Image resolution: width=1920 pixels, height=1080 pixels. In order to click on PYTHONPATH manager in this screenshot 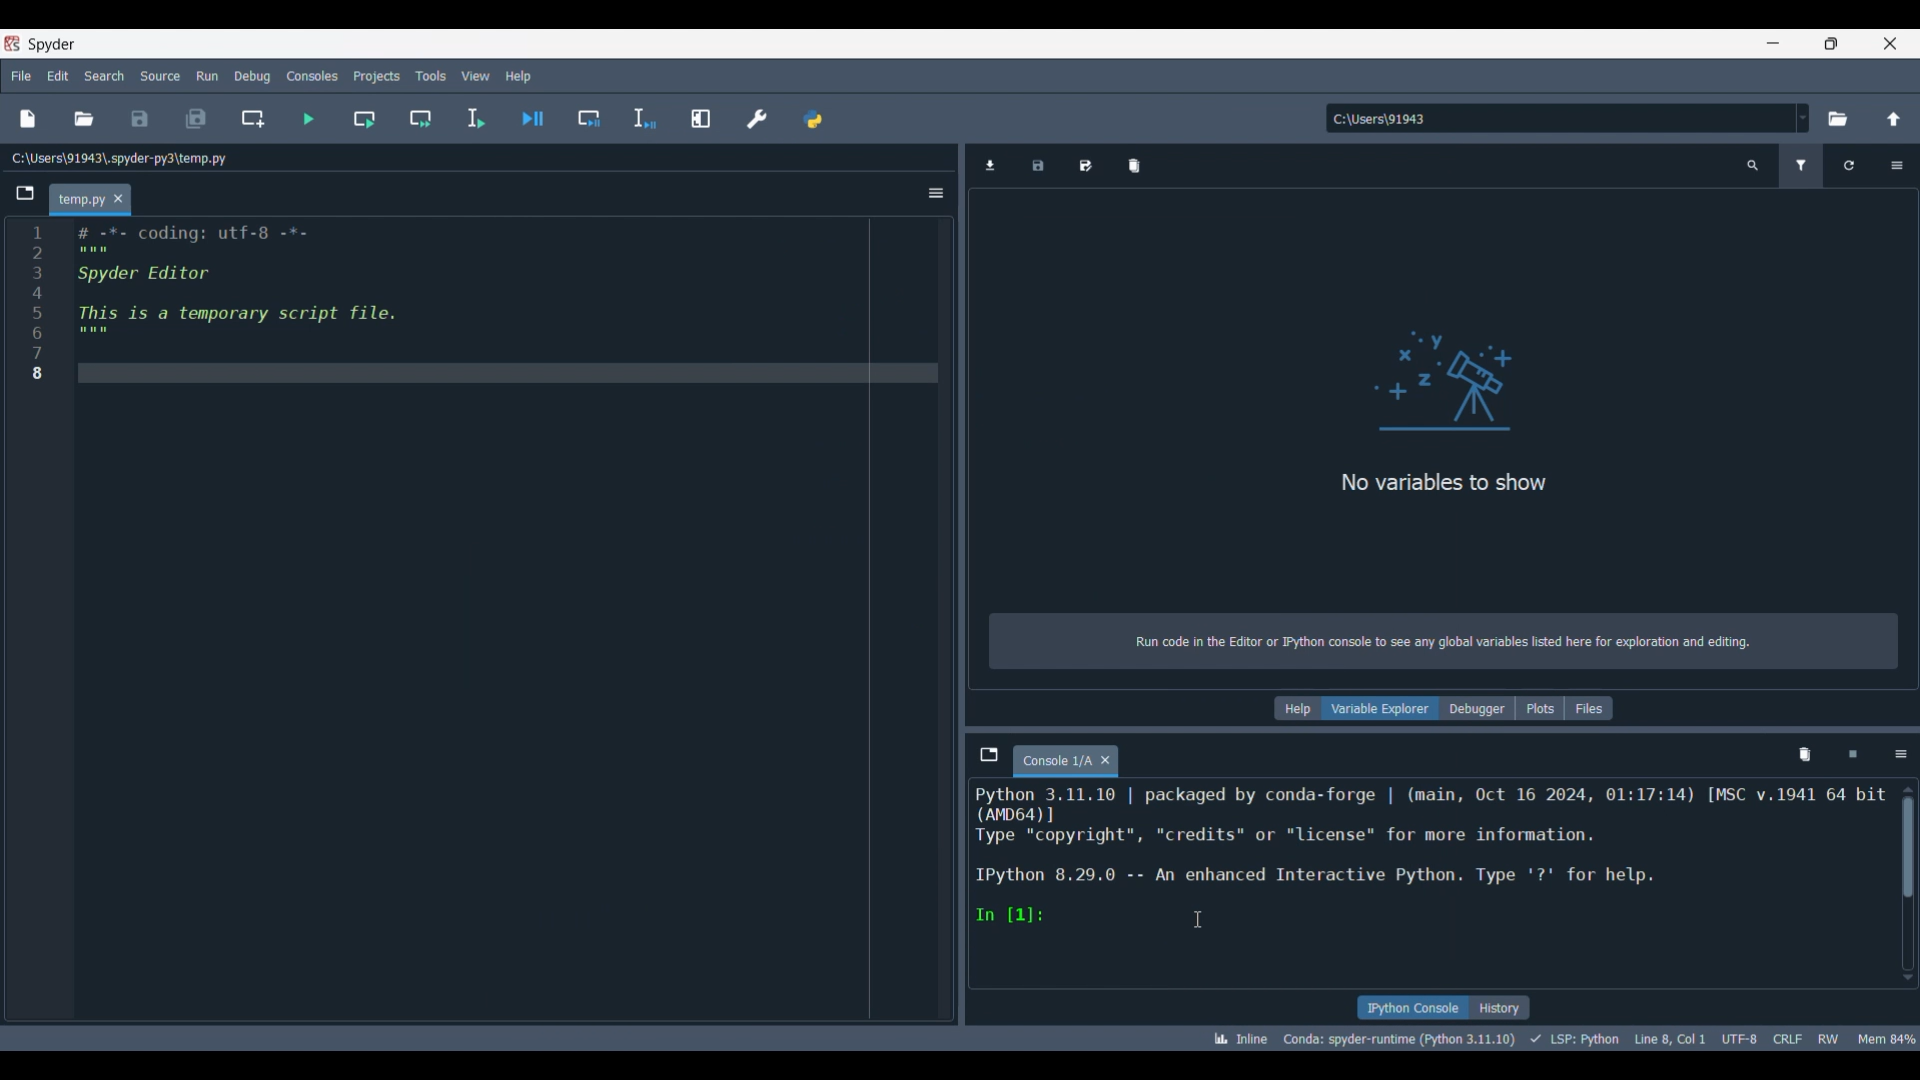, I will do `click(814, 112)`.